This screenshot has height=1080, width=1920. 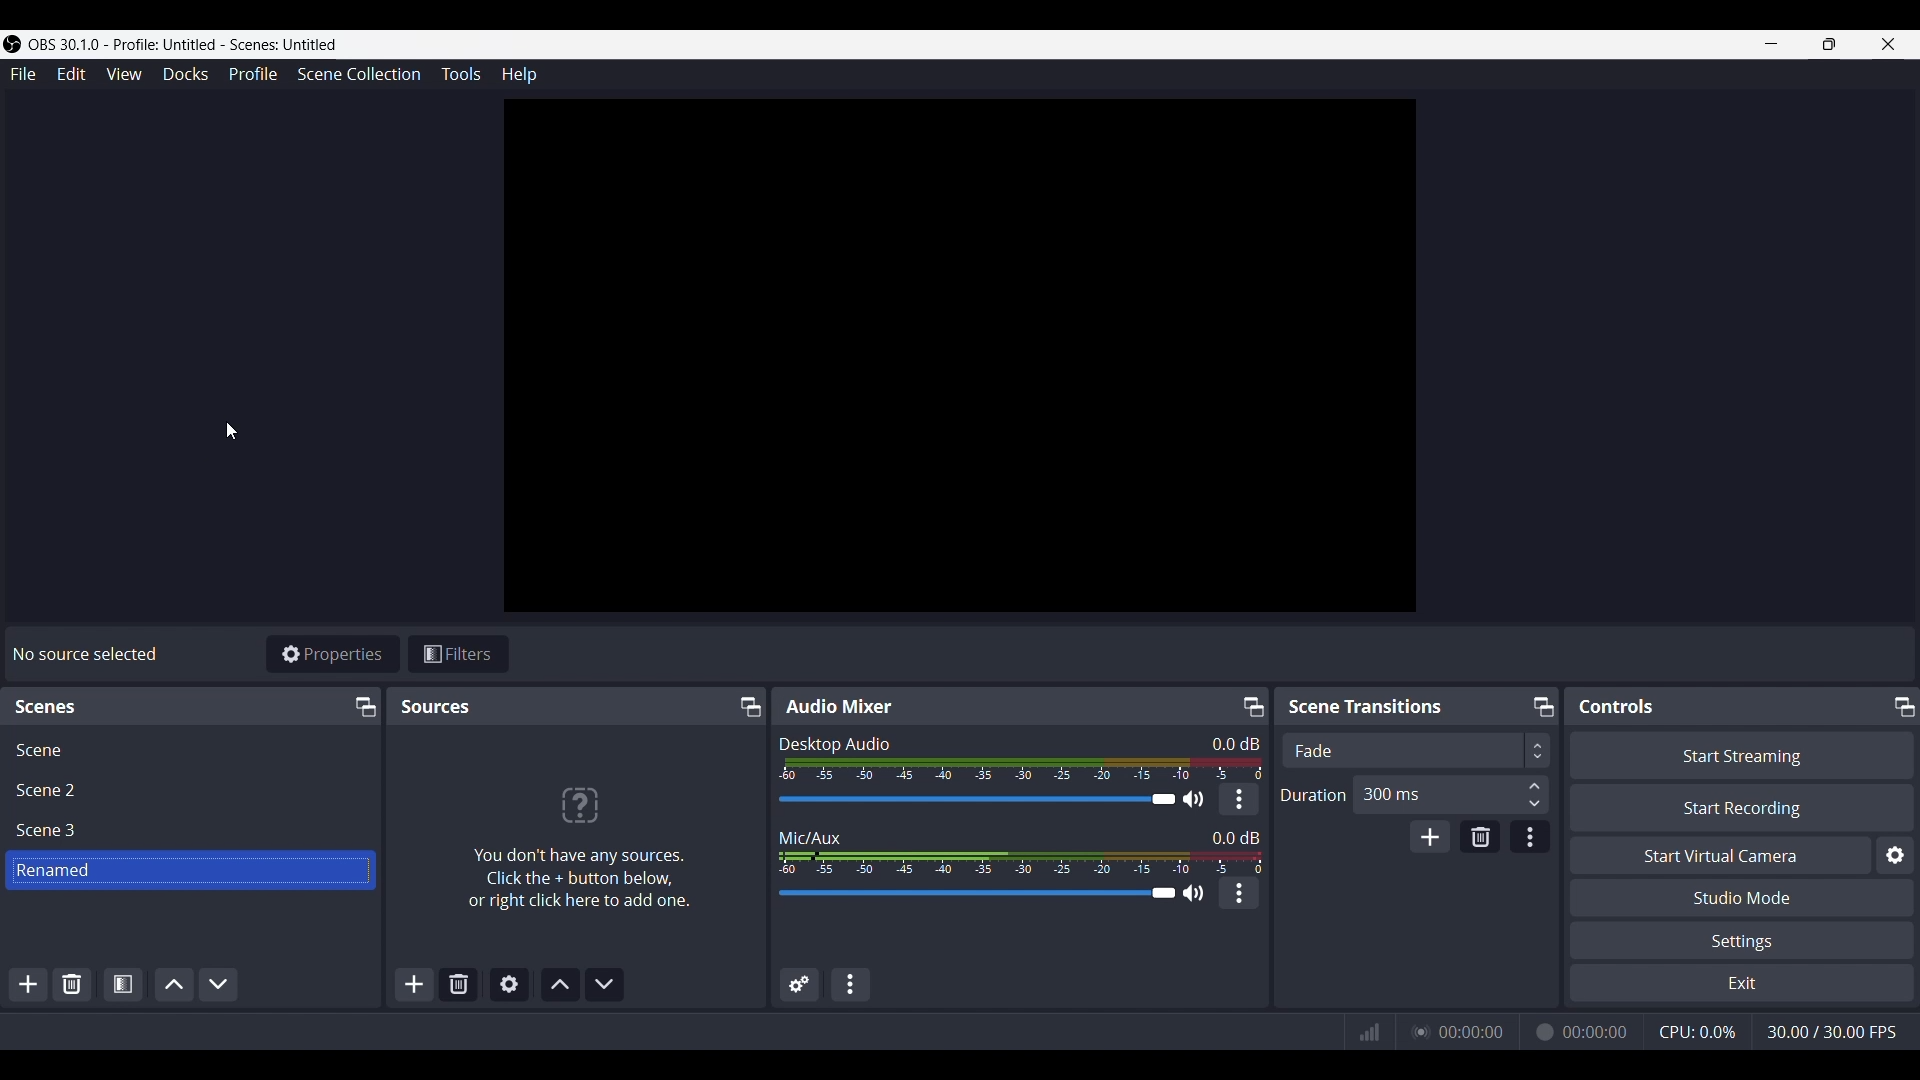 What do you see at coordinates (1313, 796) in the screenshot?
I see `Duration` at bounding box center [1313, 796].